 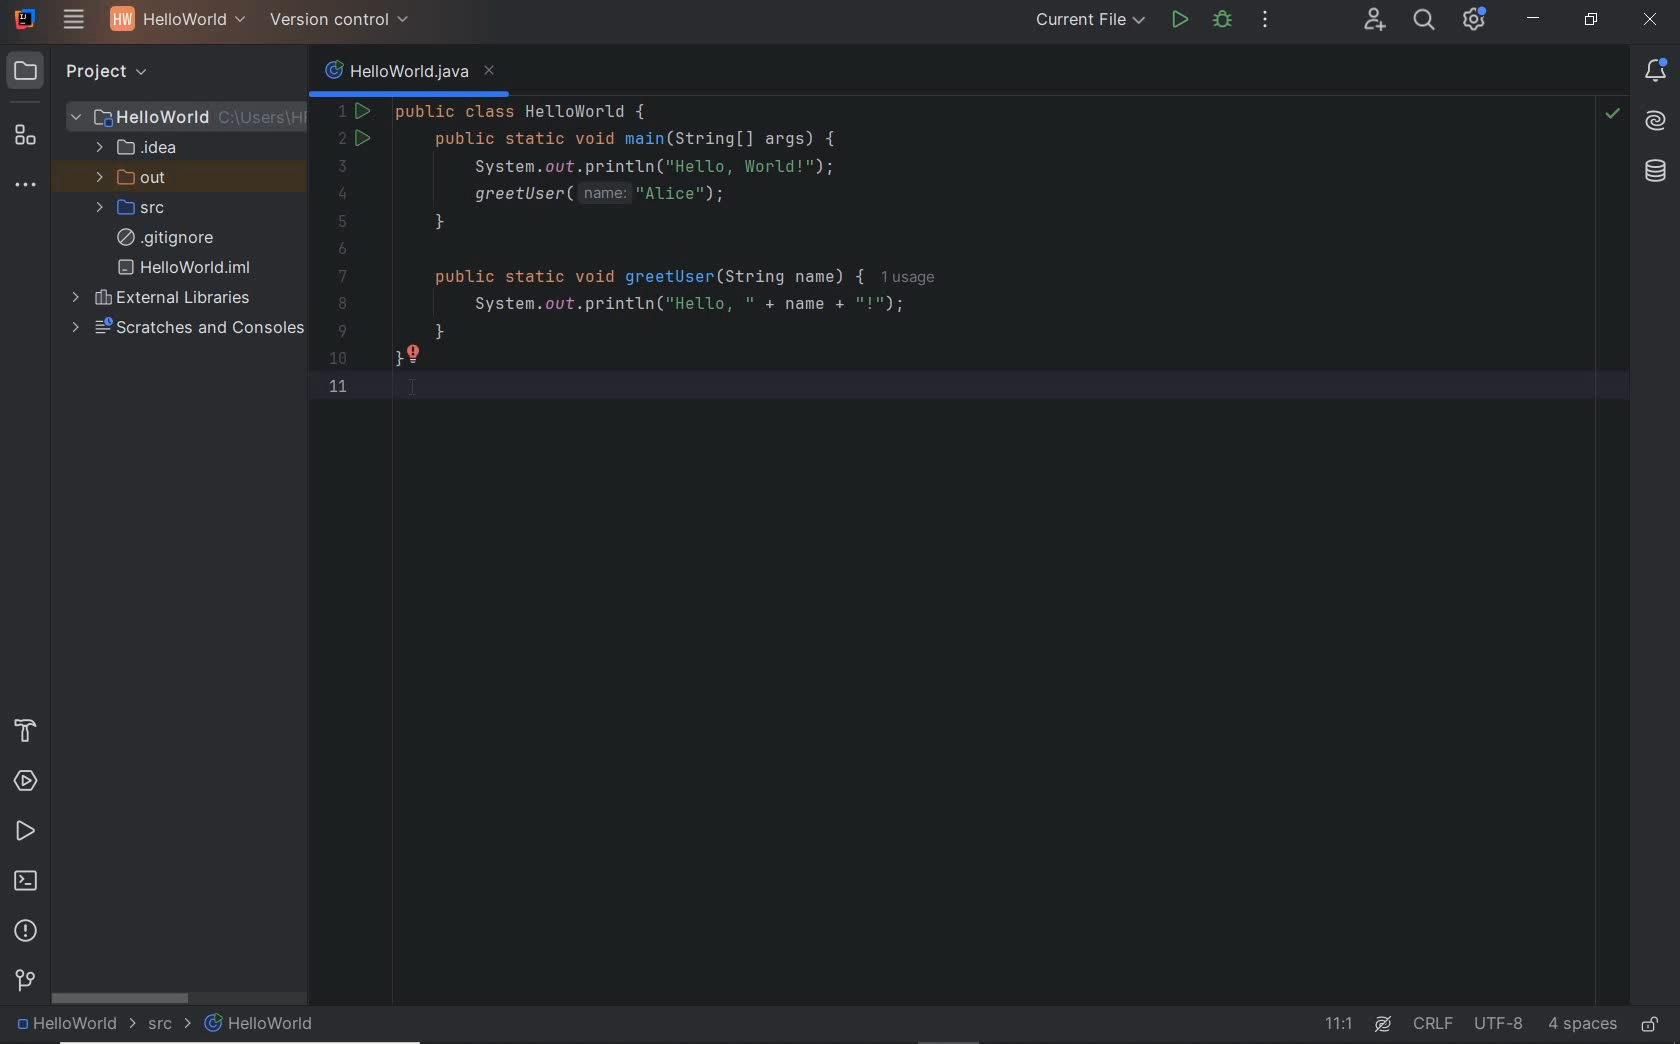 I want to click on debug, so click(x=1224, y=22).